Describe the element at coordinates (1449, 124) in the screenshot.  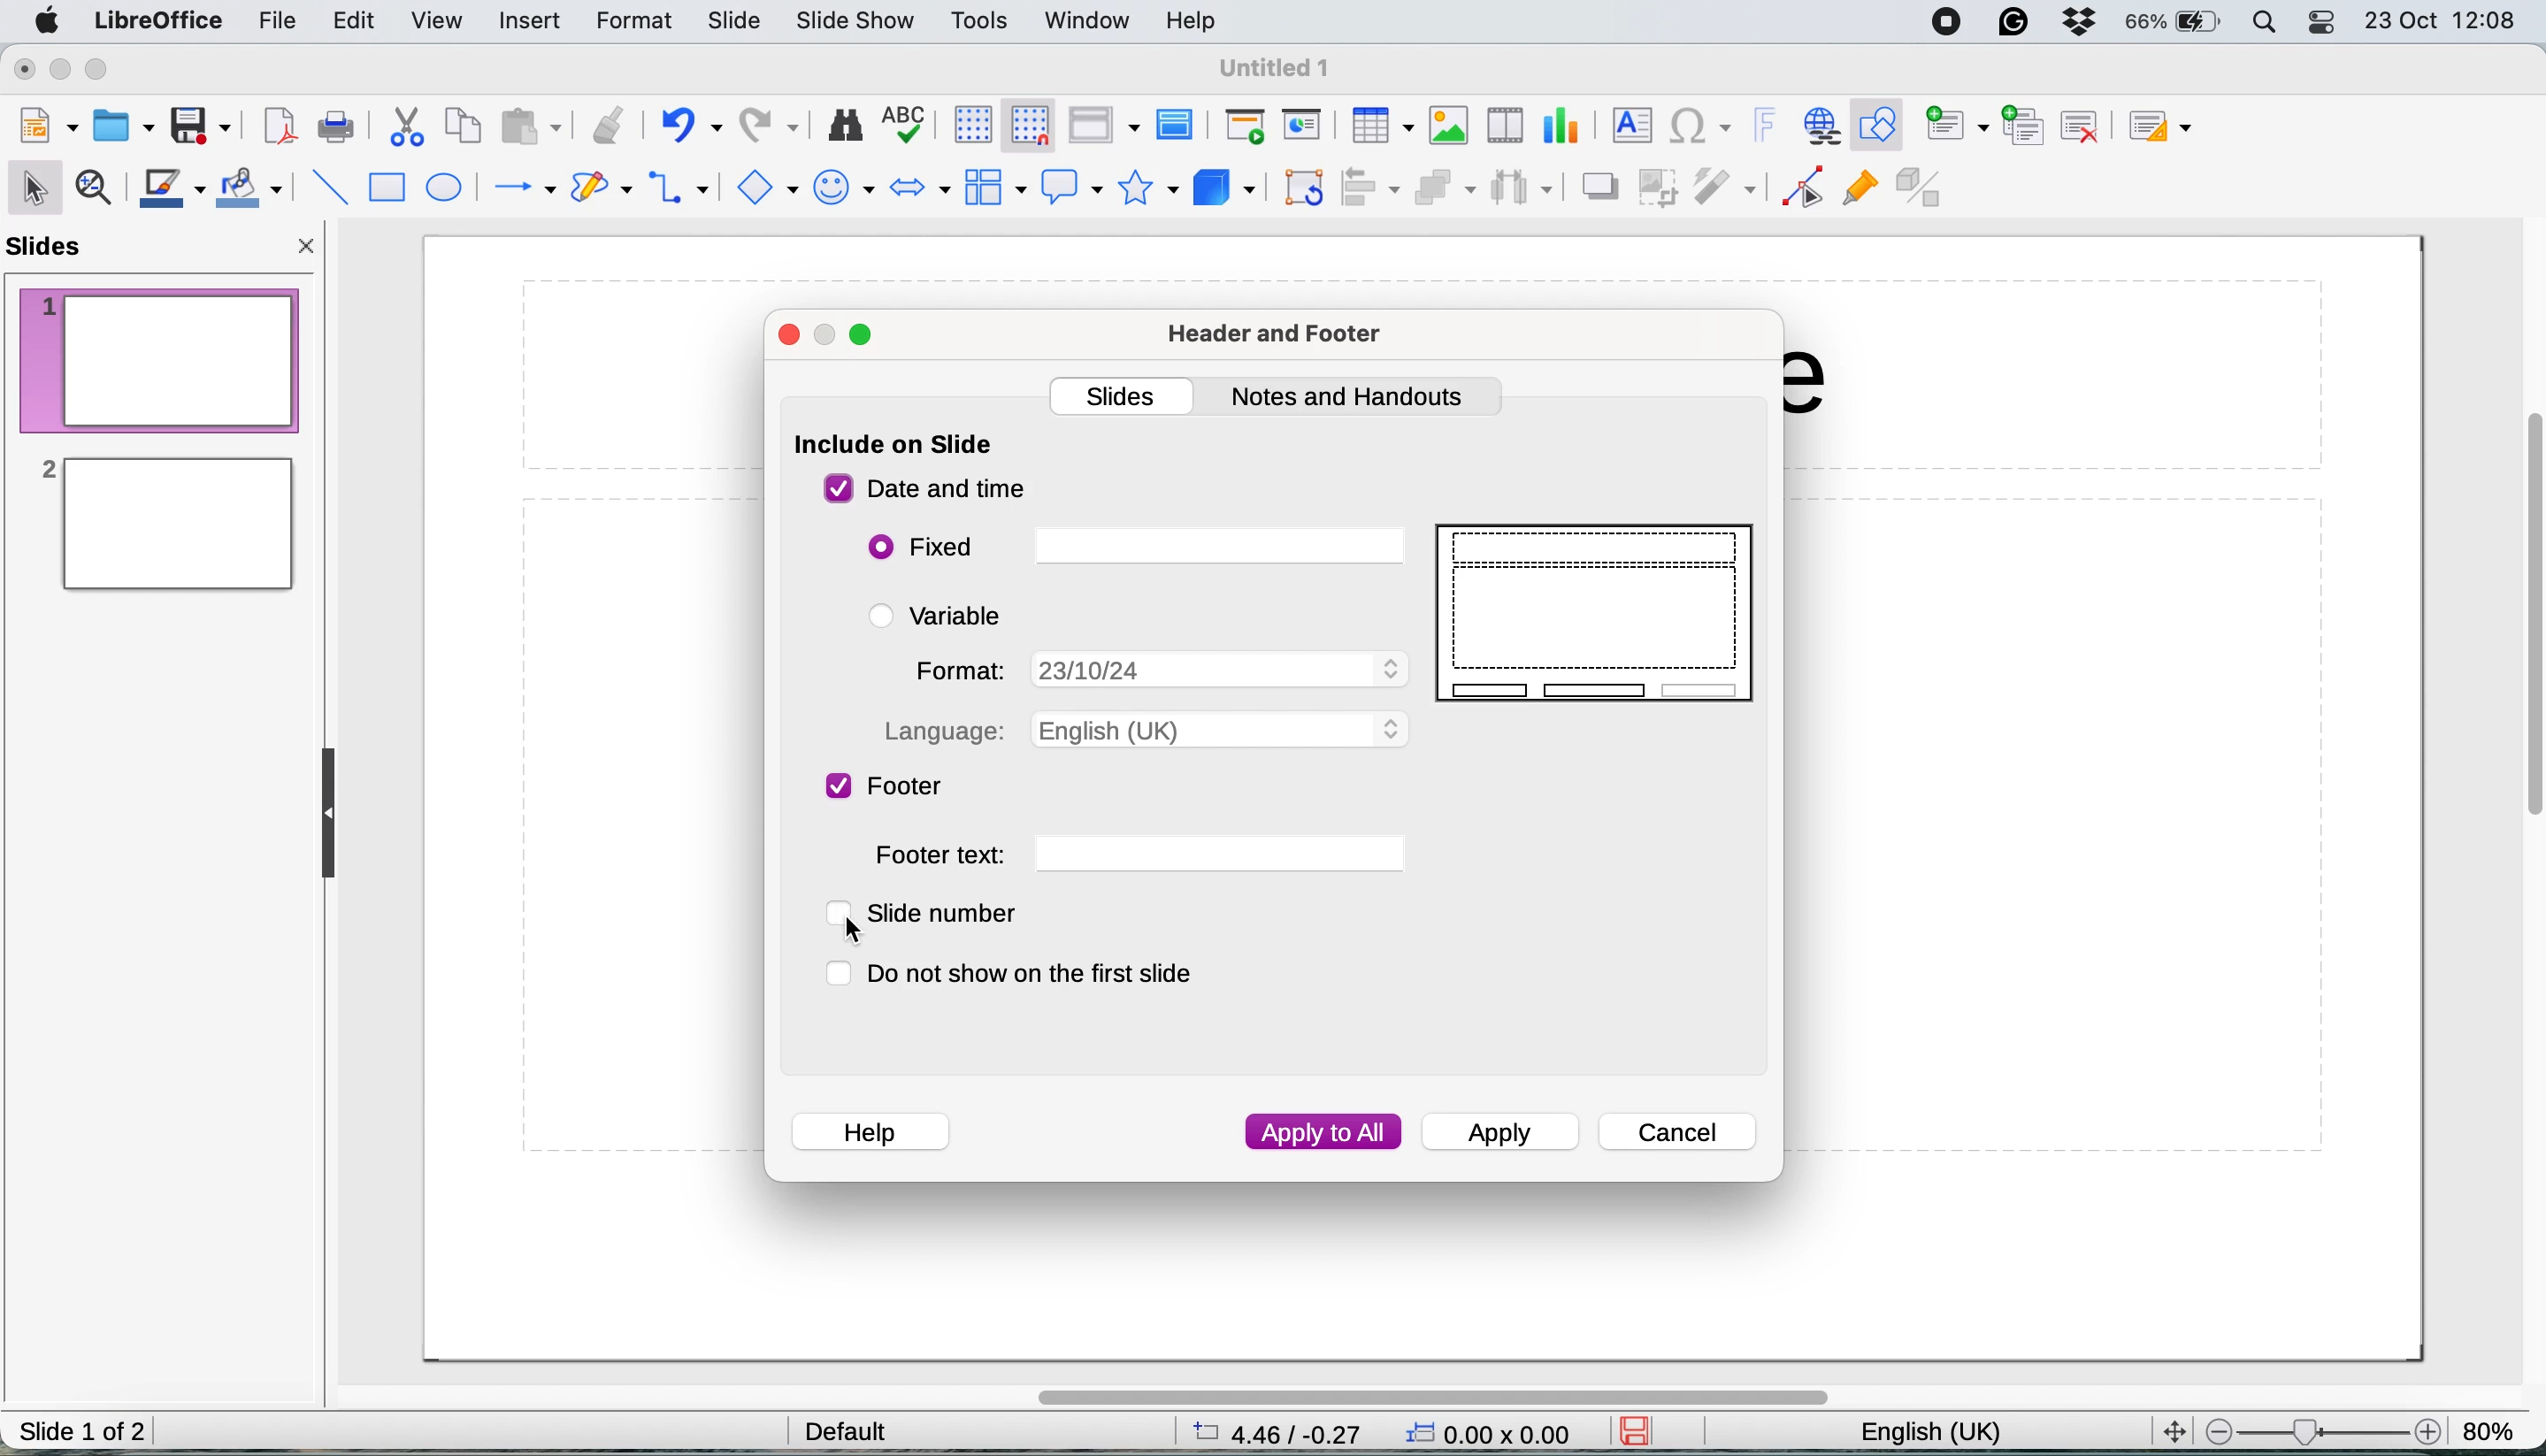
I see `insert chart` at that location.